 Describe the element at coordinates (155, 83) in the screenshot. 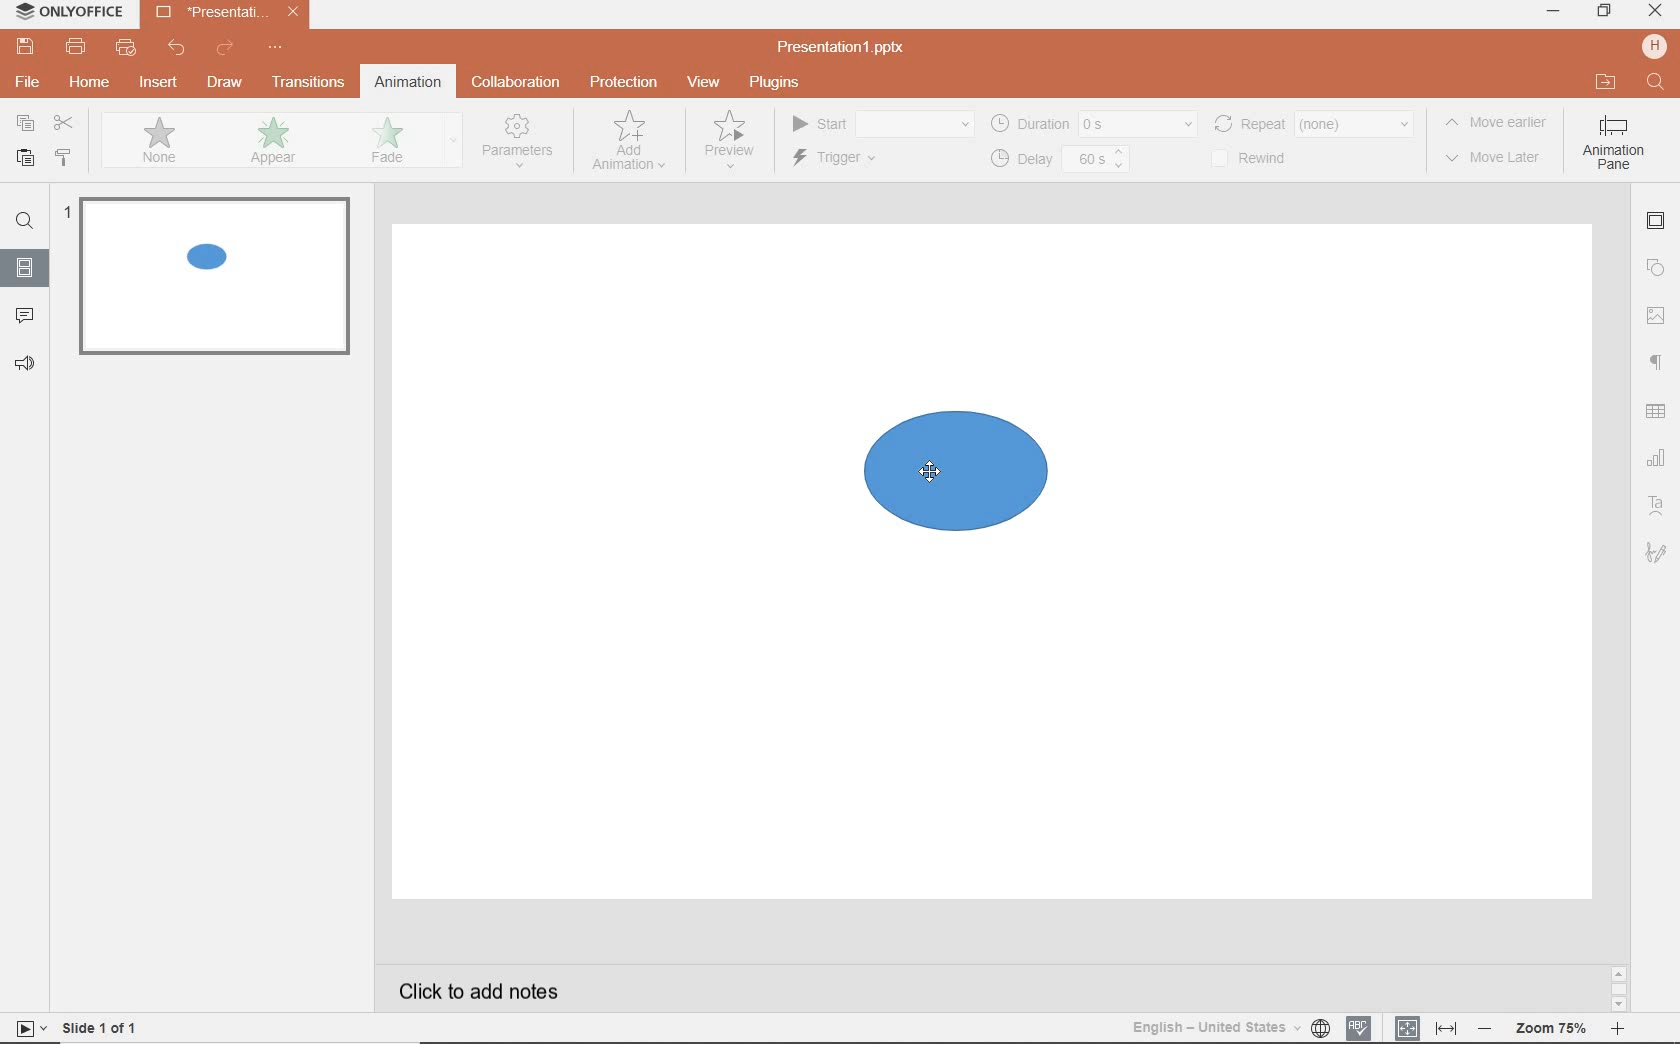

I see `insert` at that location.